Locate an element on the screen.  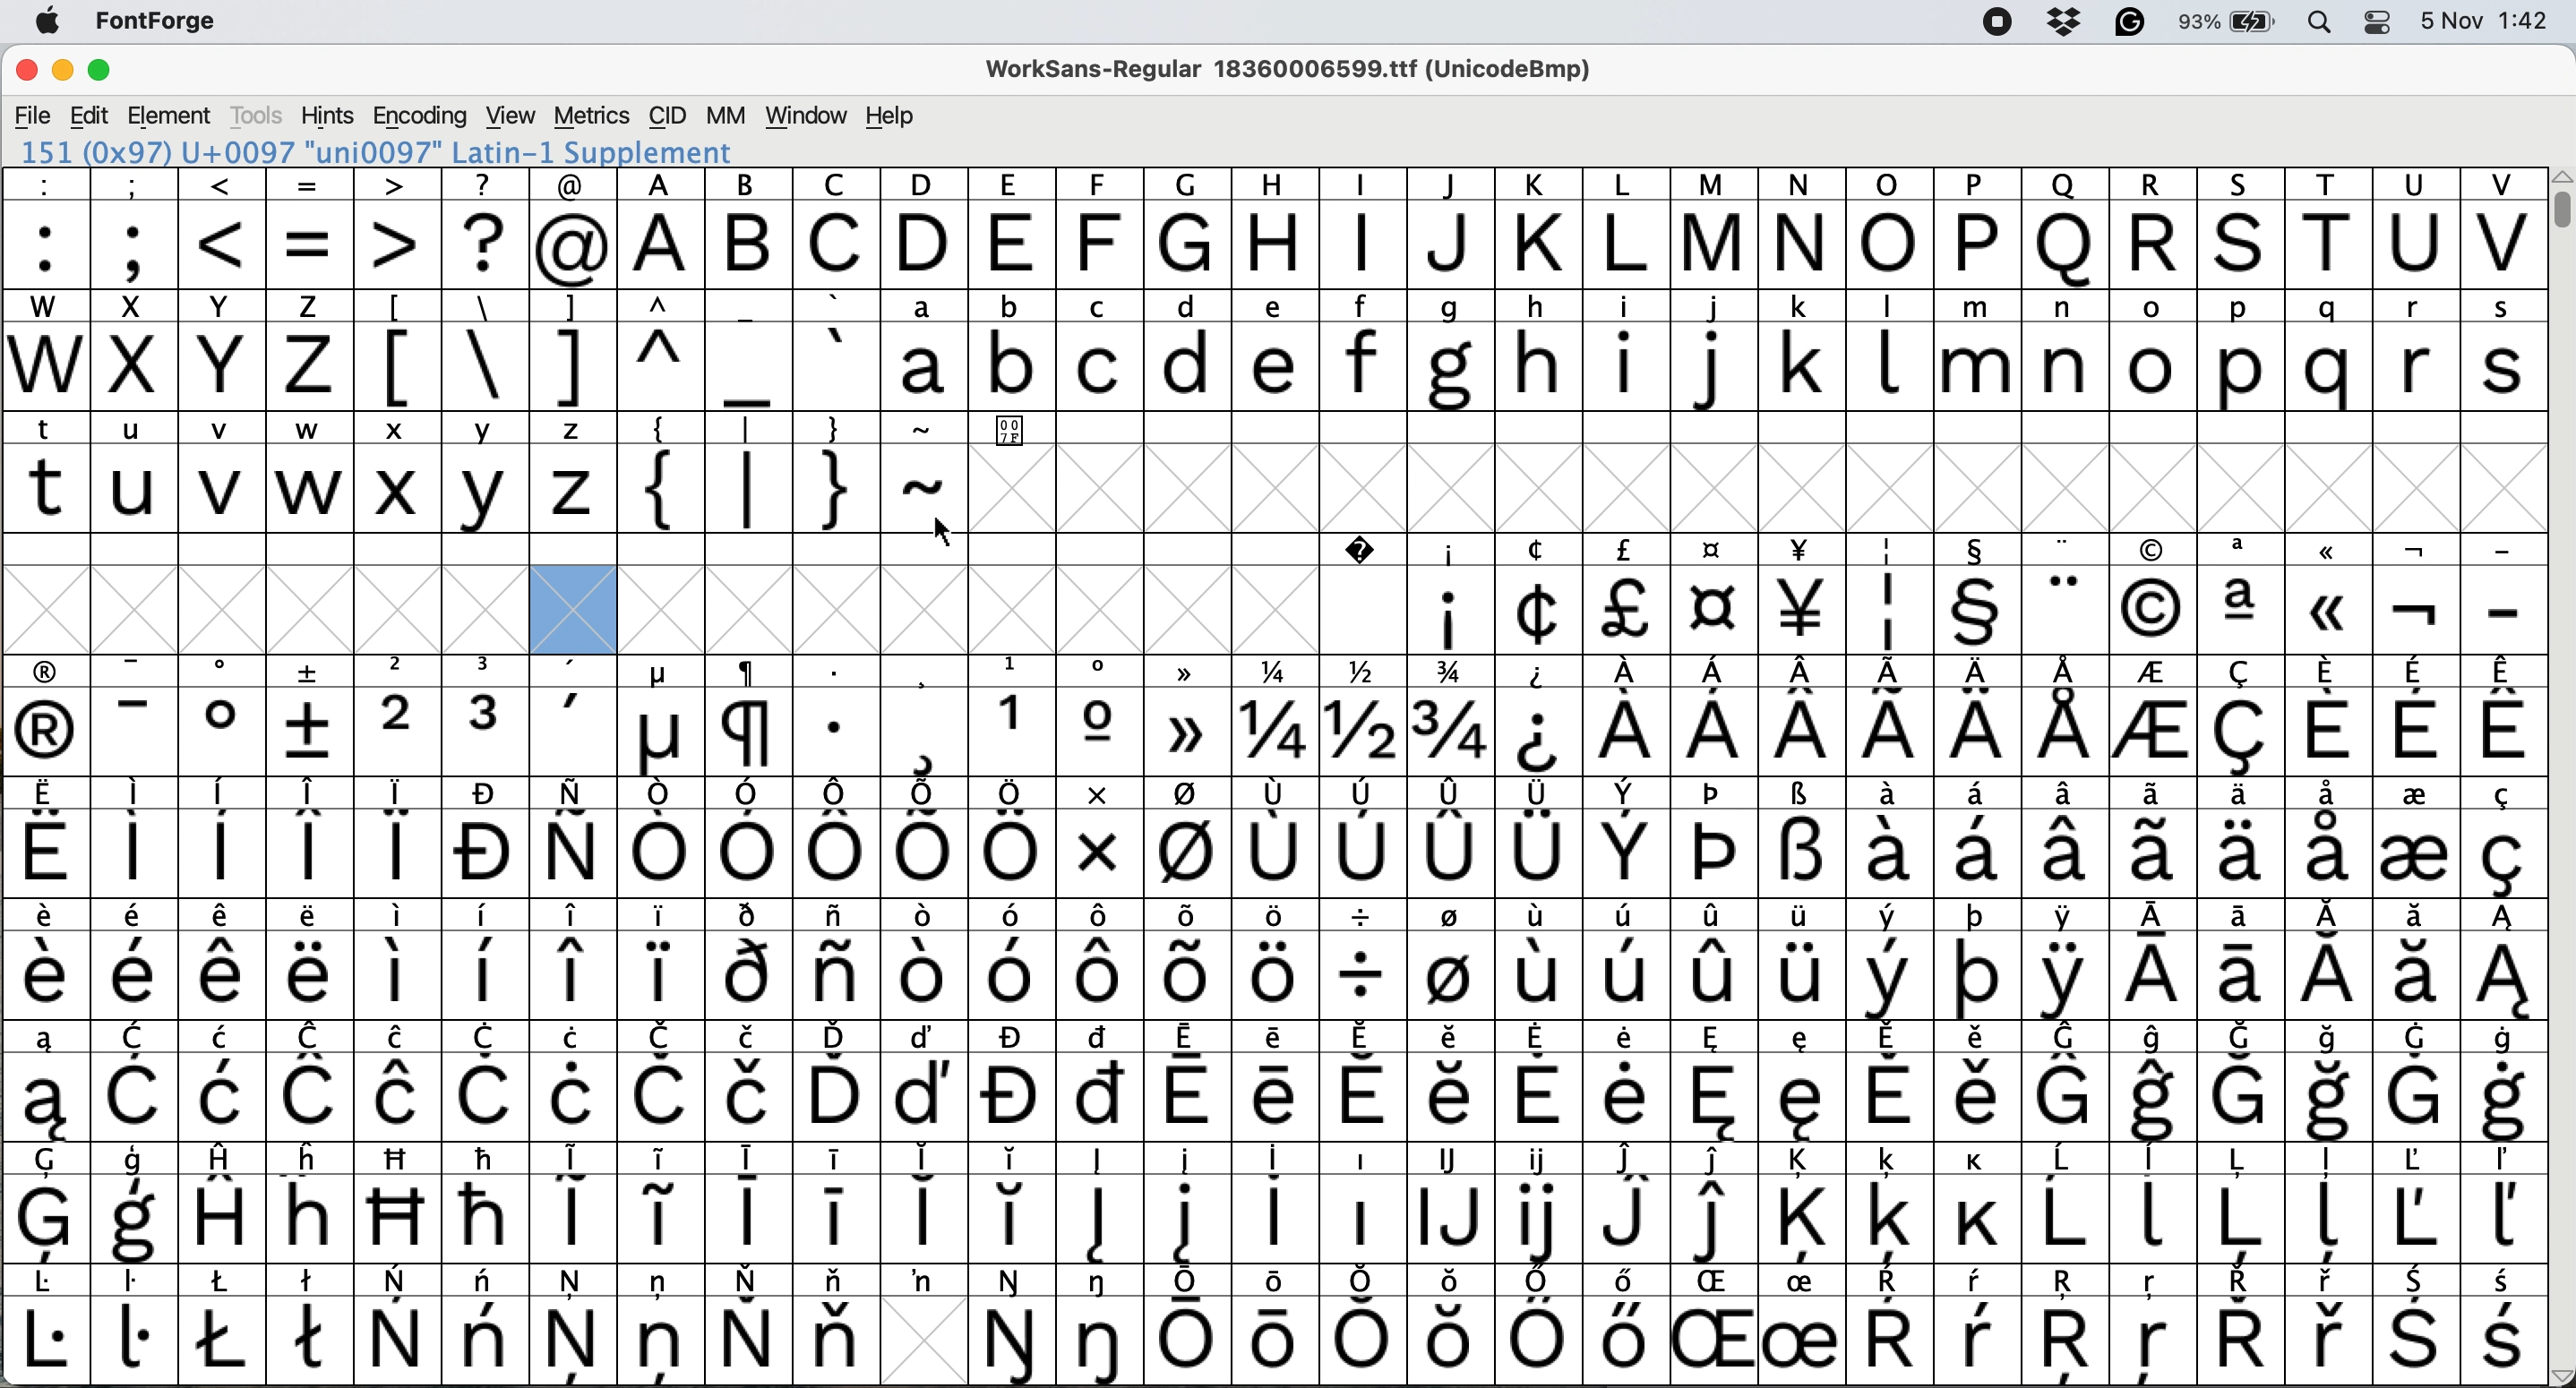
symbol is located at coordinates (1978, 1325).